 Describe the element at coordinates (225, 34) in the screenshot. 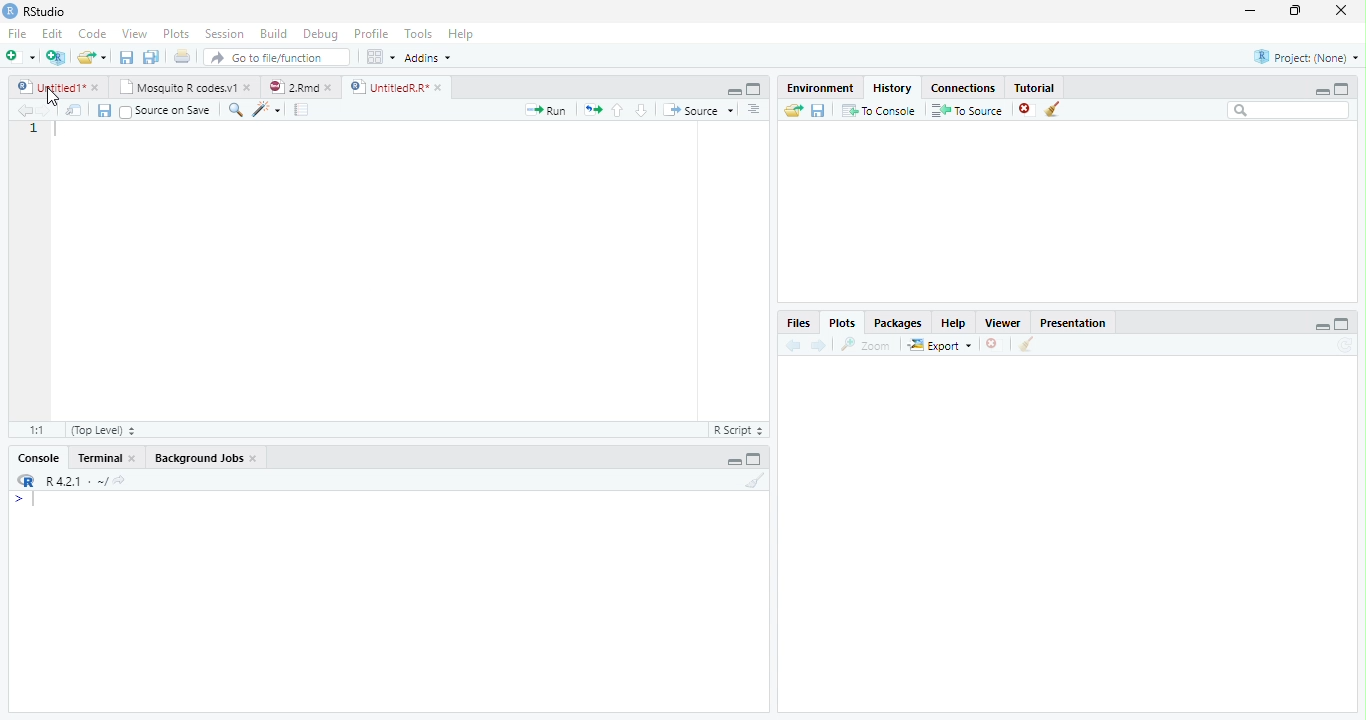

I see `Session` at that location.